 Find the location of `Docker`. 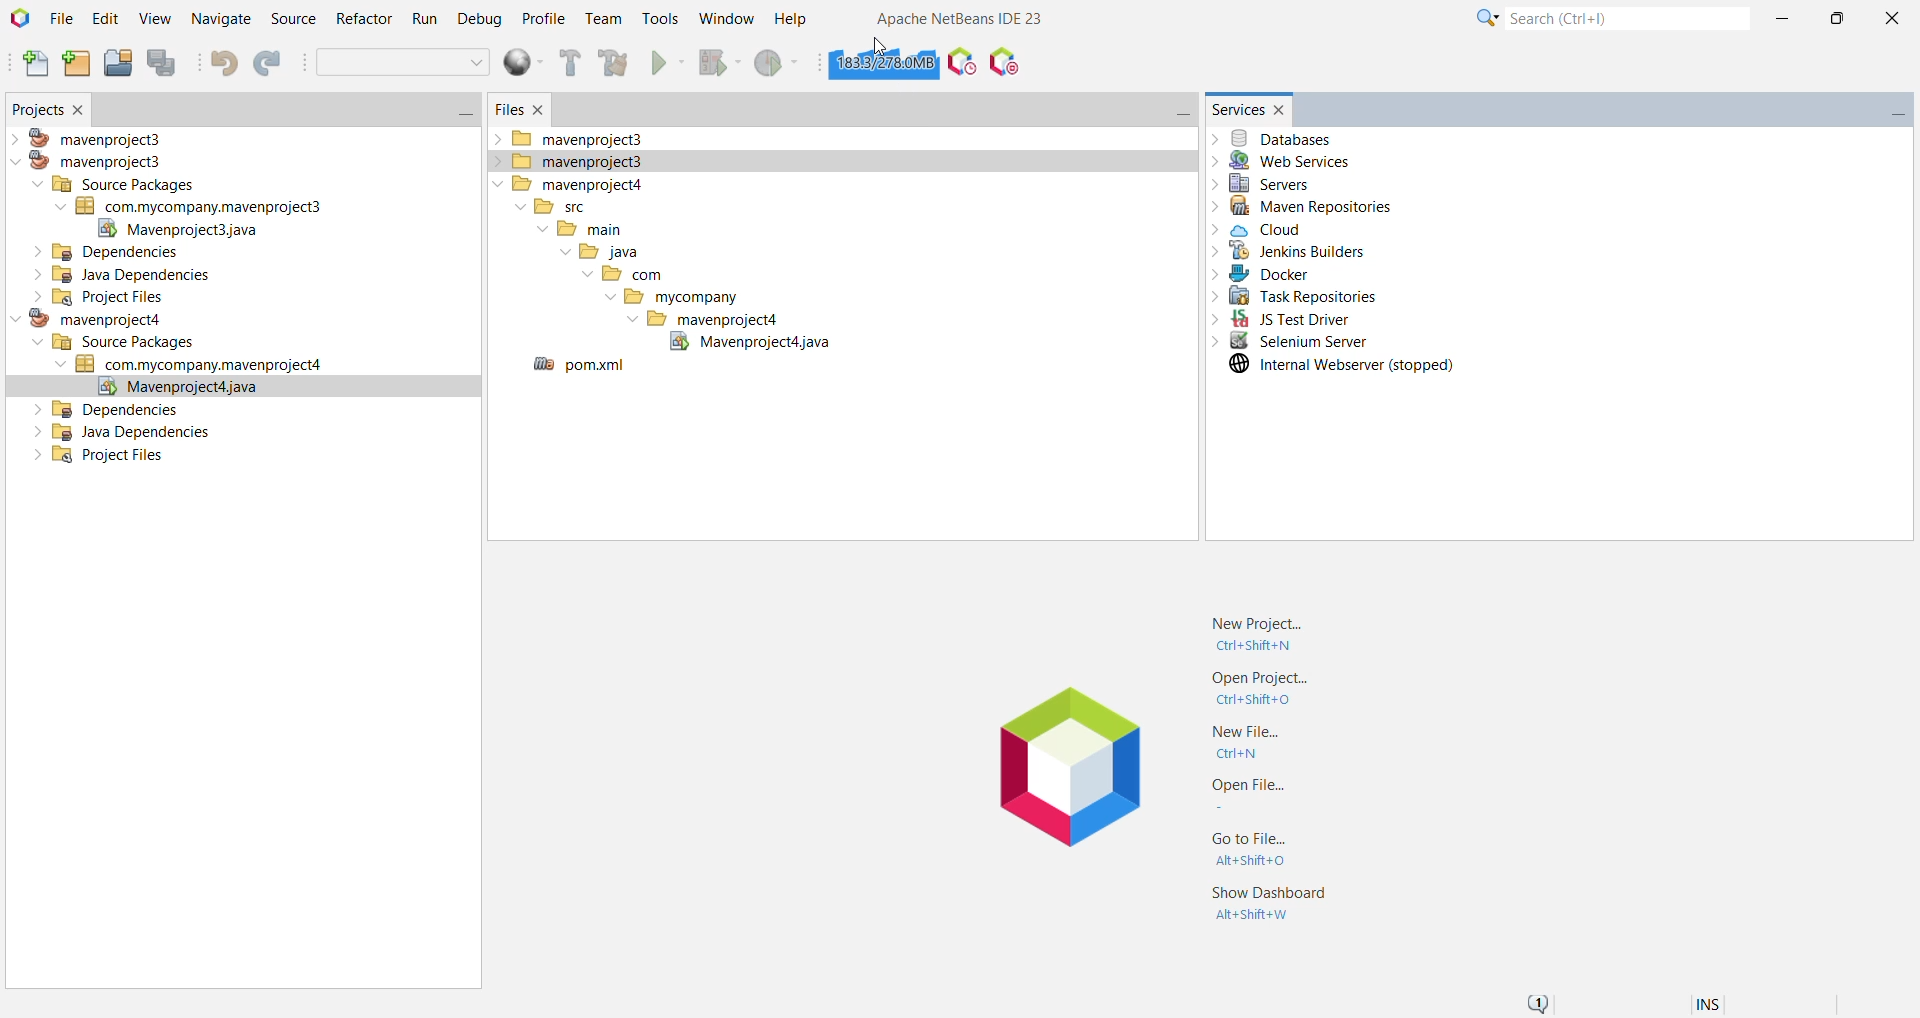

Docker is located at coordinates (1259, 276).